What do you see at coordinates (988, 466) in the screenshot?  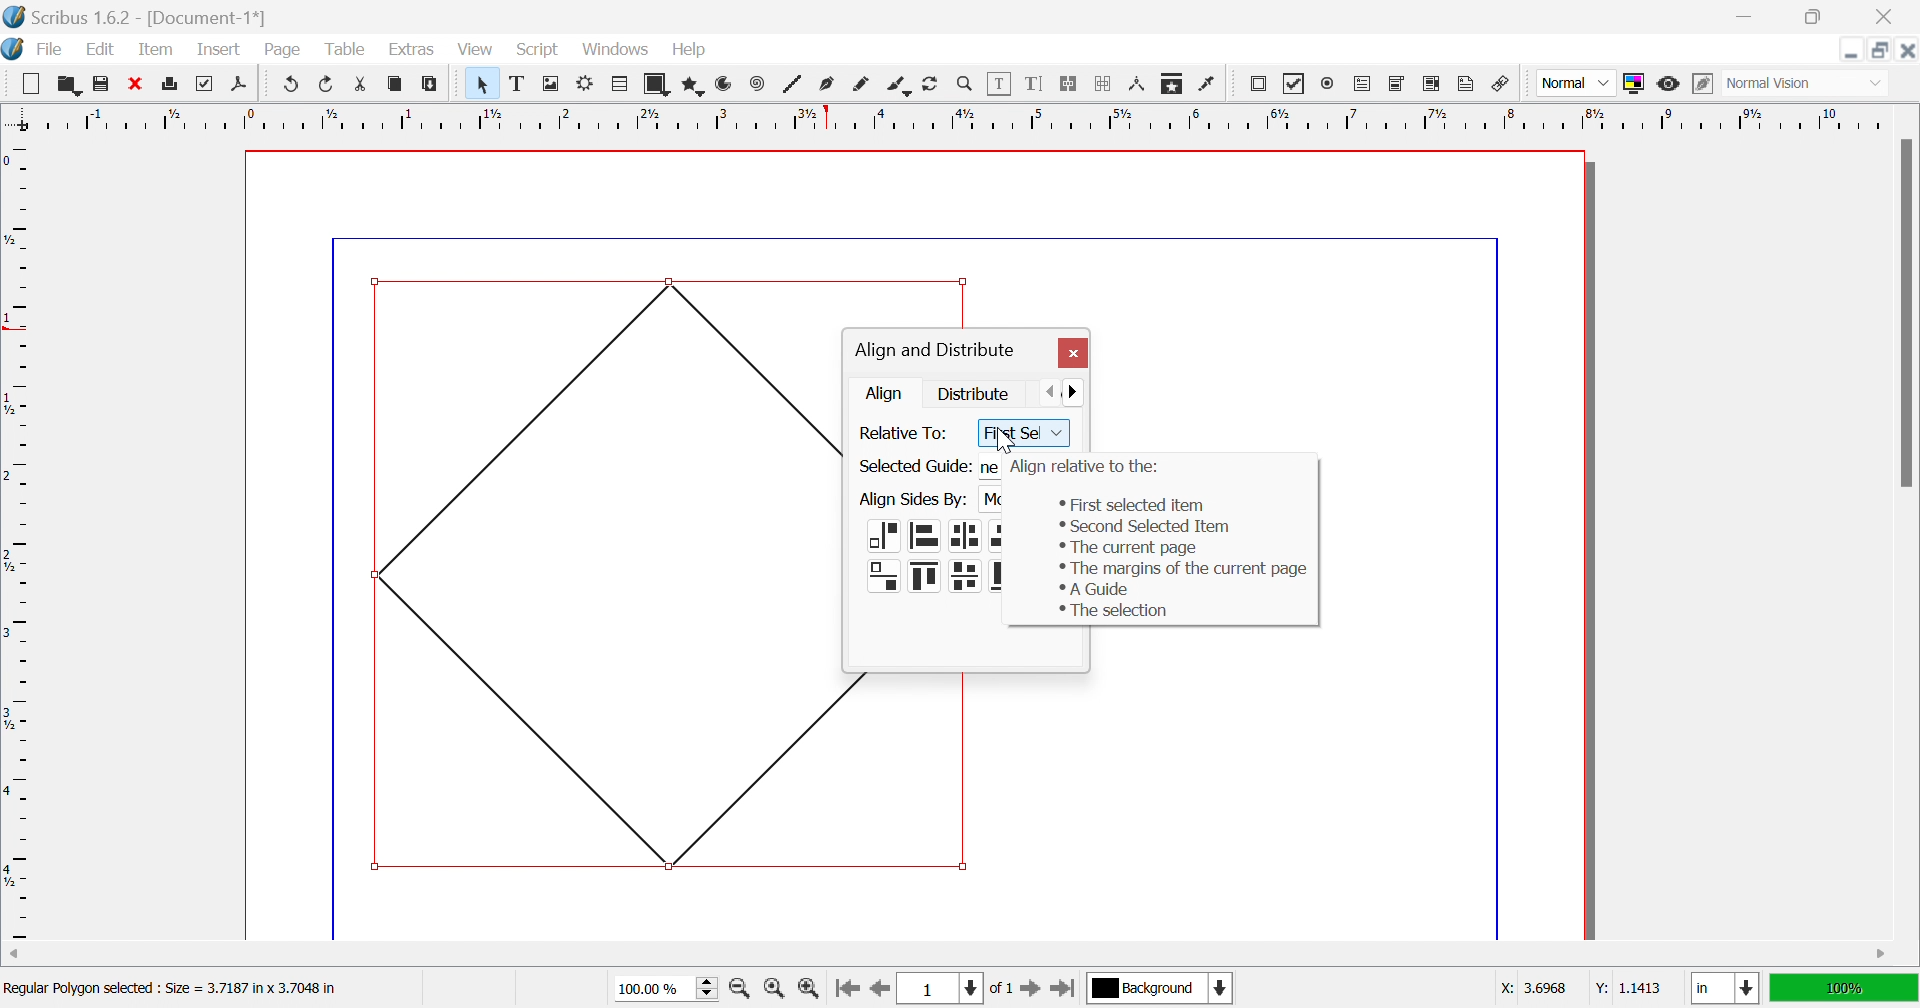 I see `ne` at bounding box center [988, 466].